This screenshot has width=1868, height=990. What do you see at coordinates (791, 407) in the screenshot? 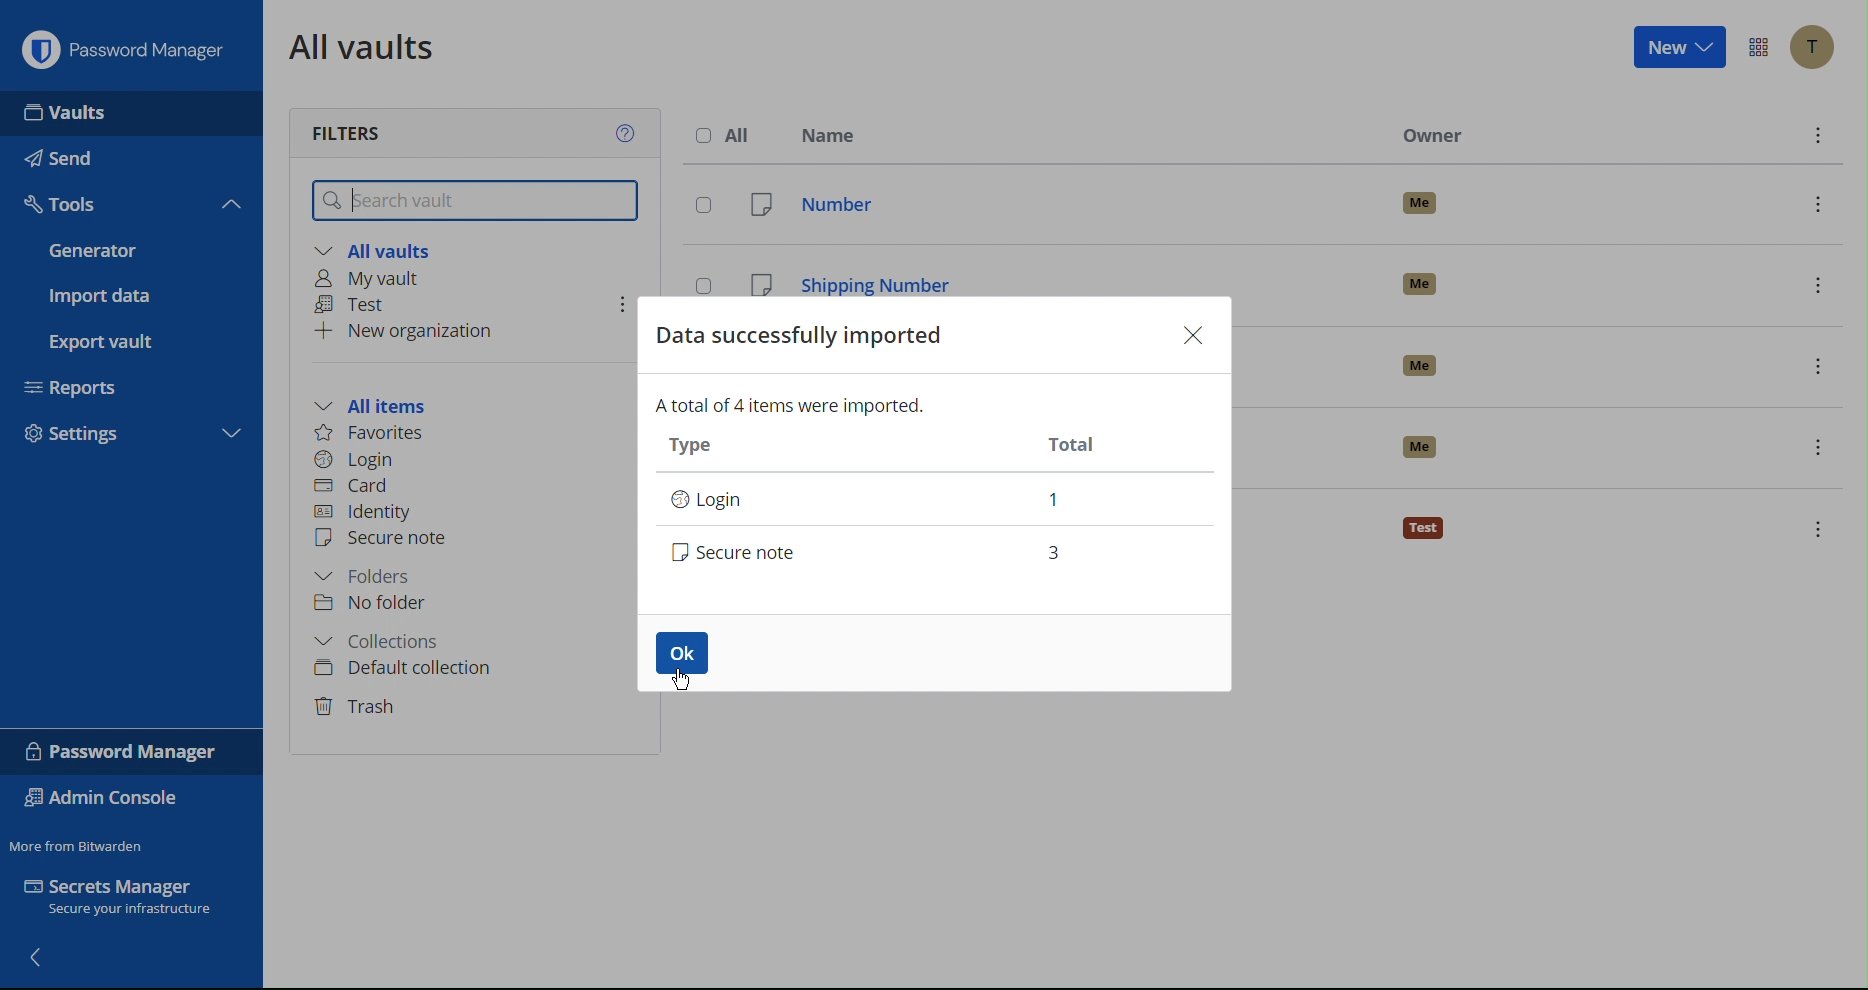
I see `A total of 4 items were imported` at bounding box center [791, 407].